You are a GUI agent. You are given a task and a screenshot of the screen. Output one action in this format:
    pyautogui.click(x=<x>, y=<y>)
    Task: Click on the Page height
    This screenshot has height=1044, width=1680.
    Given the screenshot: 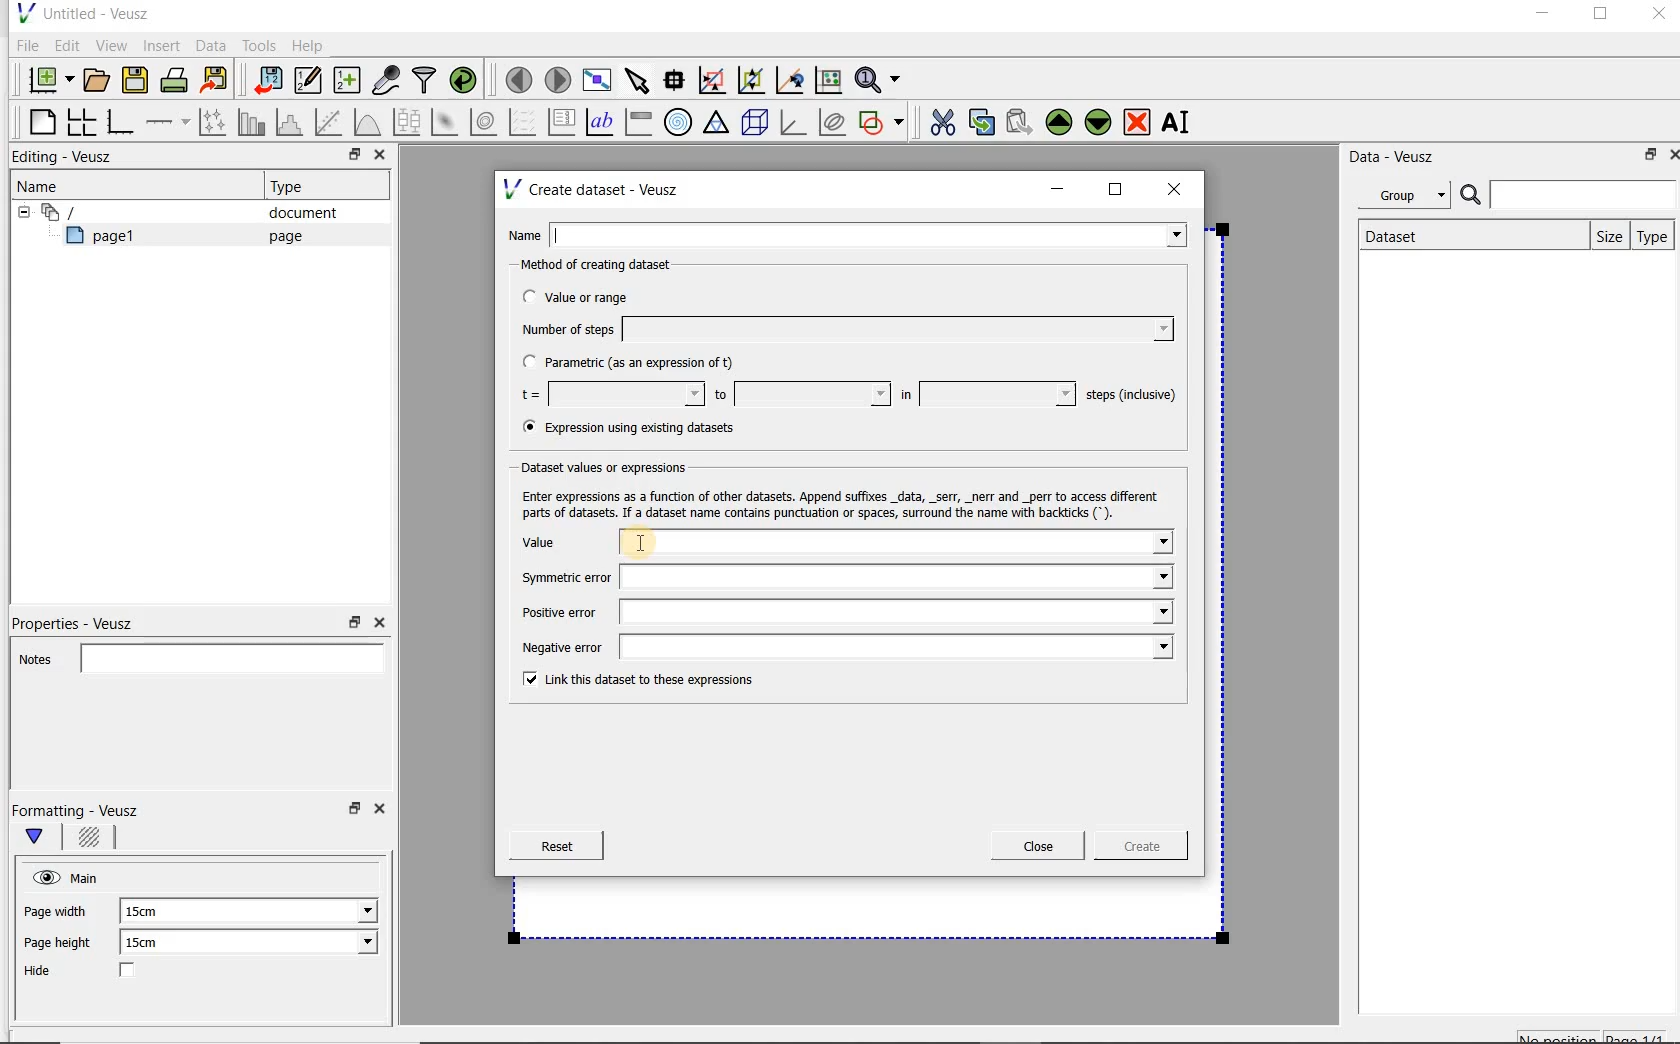 What is the action you would take?
    pyautogui.click(x=64, y=945)
    